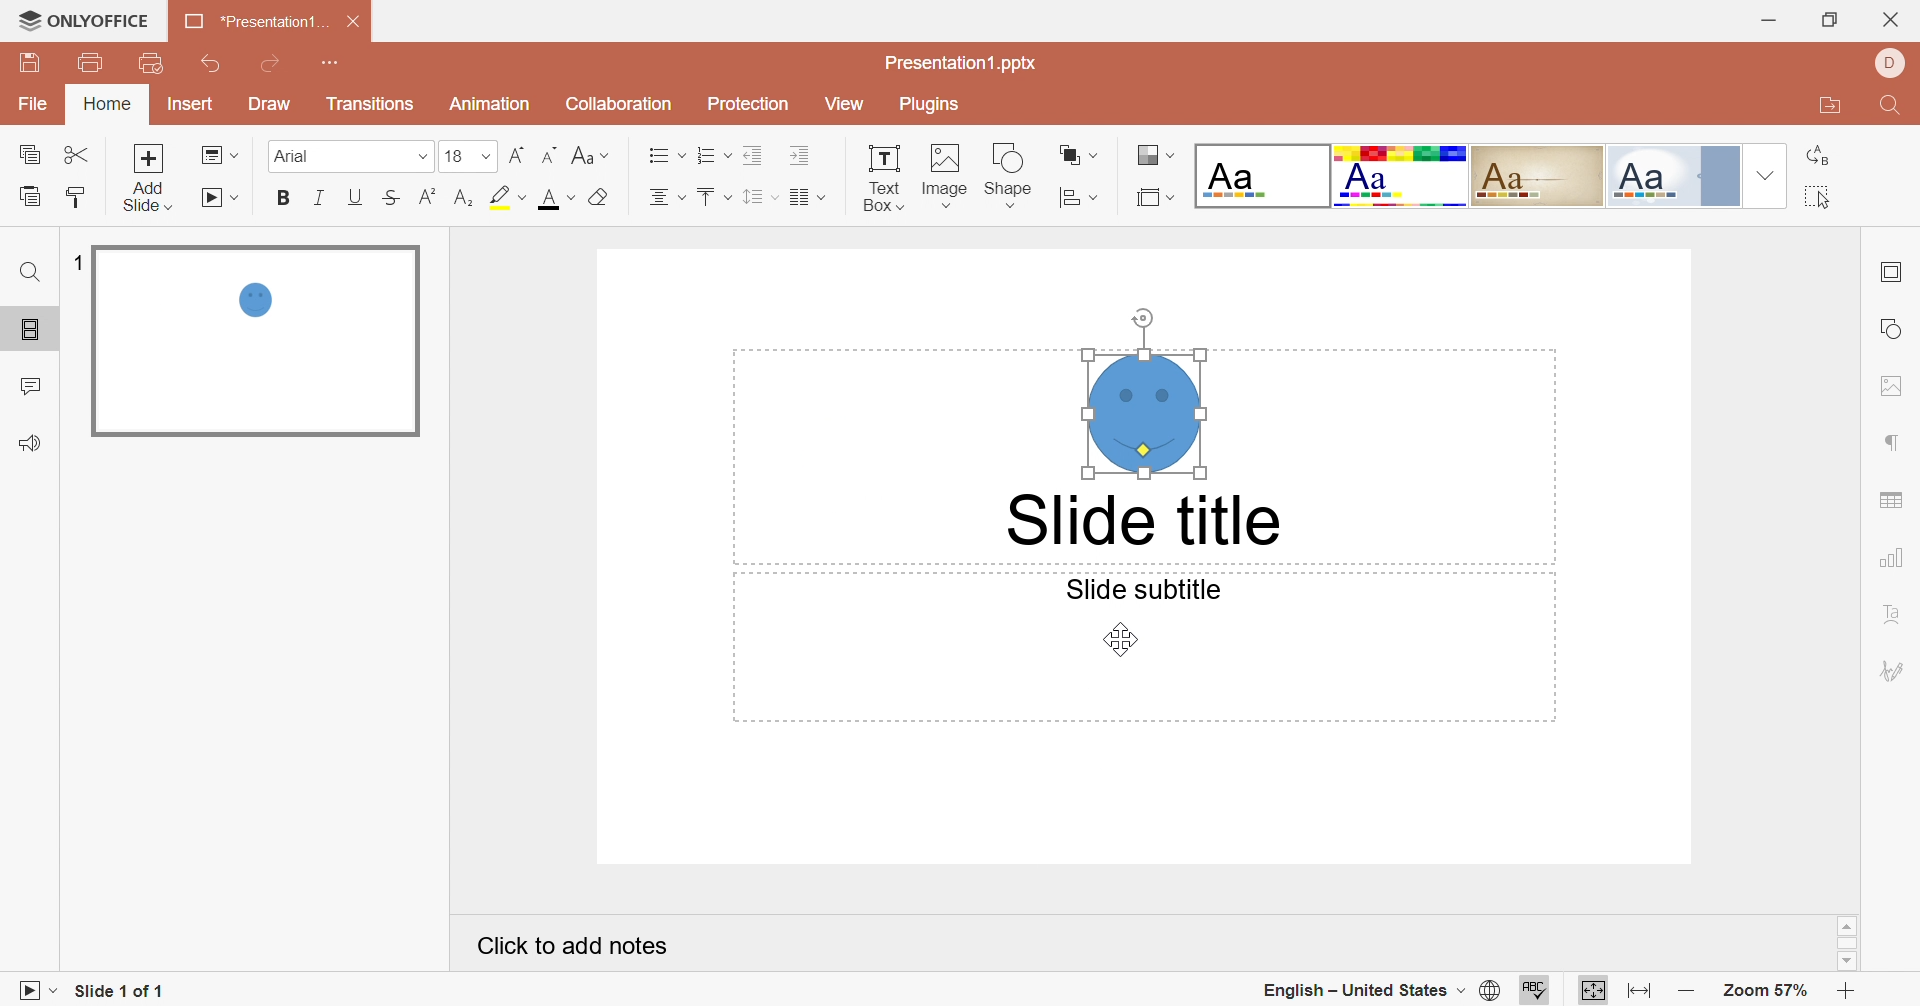  I want to click on Insert columns, so click(808, 197).